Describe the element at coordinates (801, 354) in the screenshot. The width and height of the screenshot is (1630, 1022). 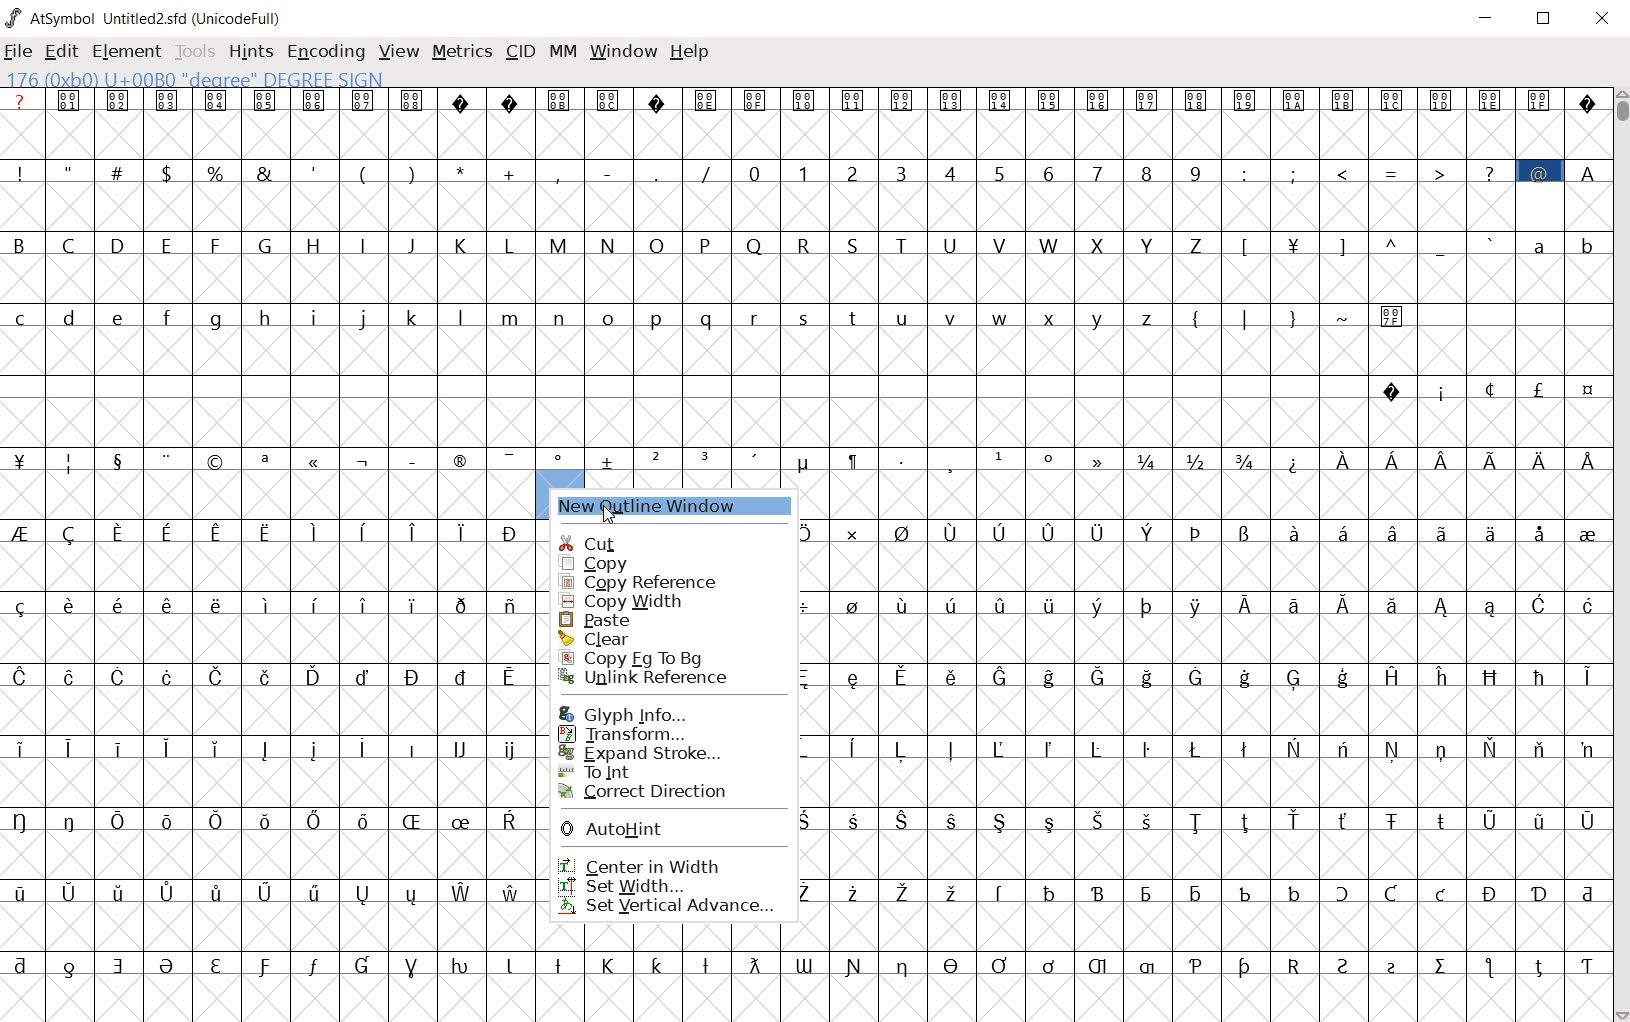
I see `empty glyph slots` at that location.